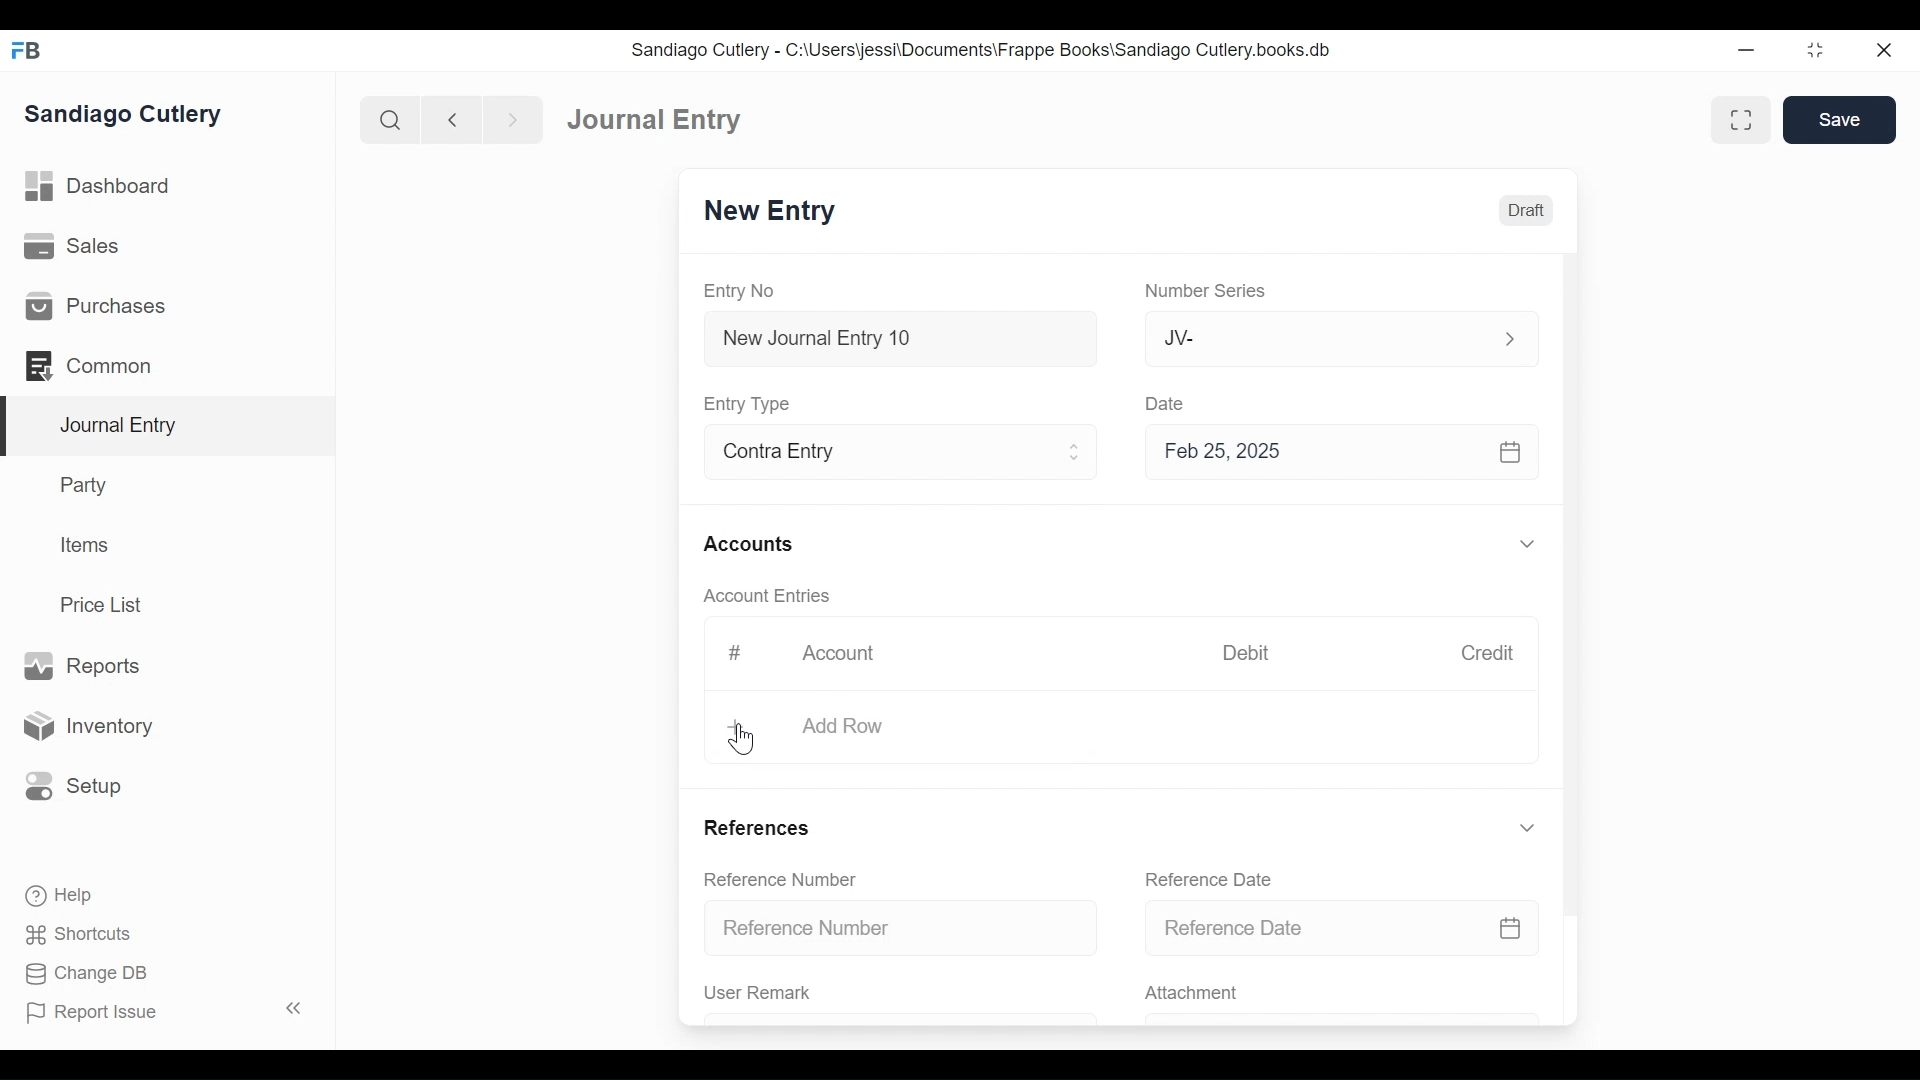  What do you see at coordinates (1492, 655) in the screenshot?
I see `Credit` at bounding box center [1492, 655].